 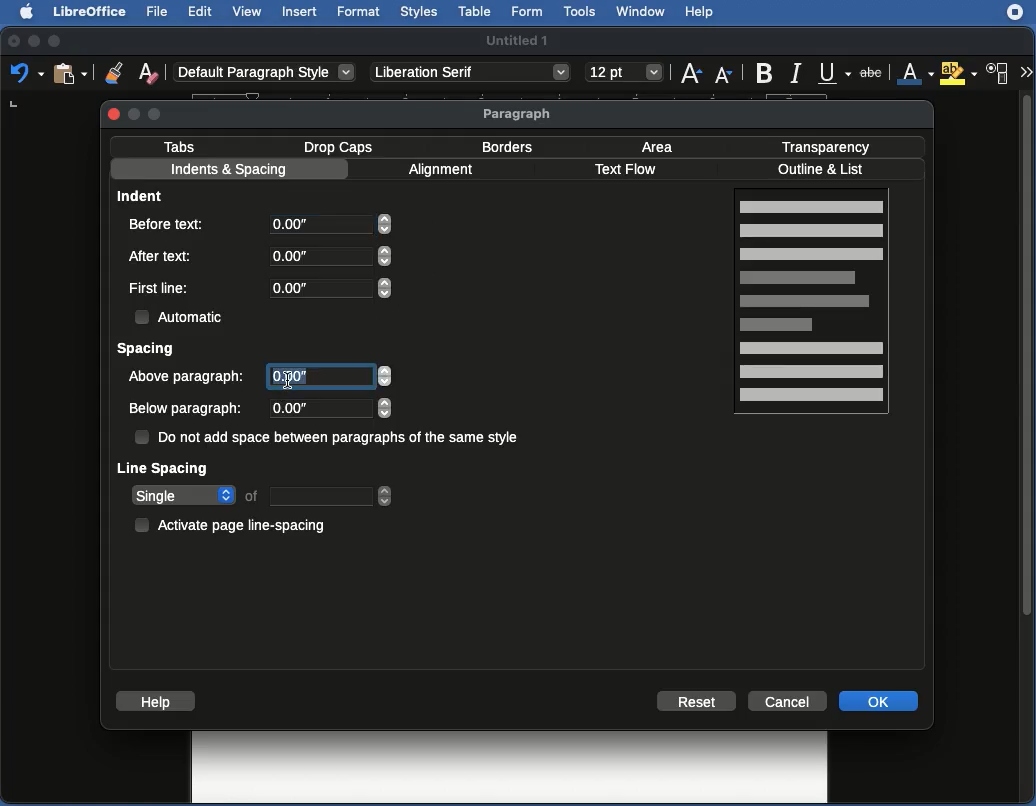 What do you see at coordinates (621, 72) in the screenshot?
I see `font size` at bounding box center [621, 72].